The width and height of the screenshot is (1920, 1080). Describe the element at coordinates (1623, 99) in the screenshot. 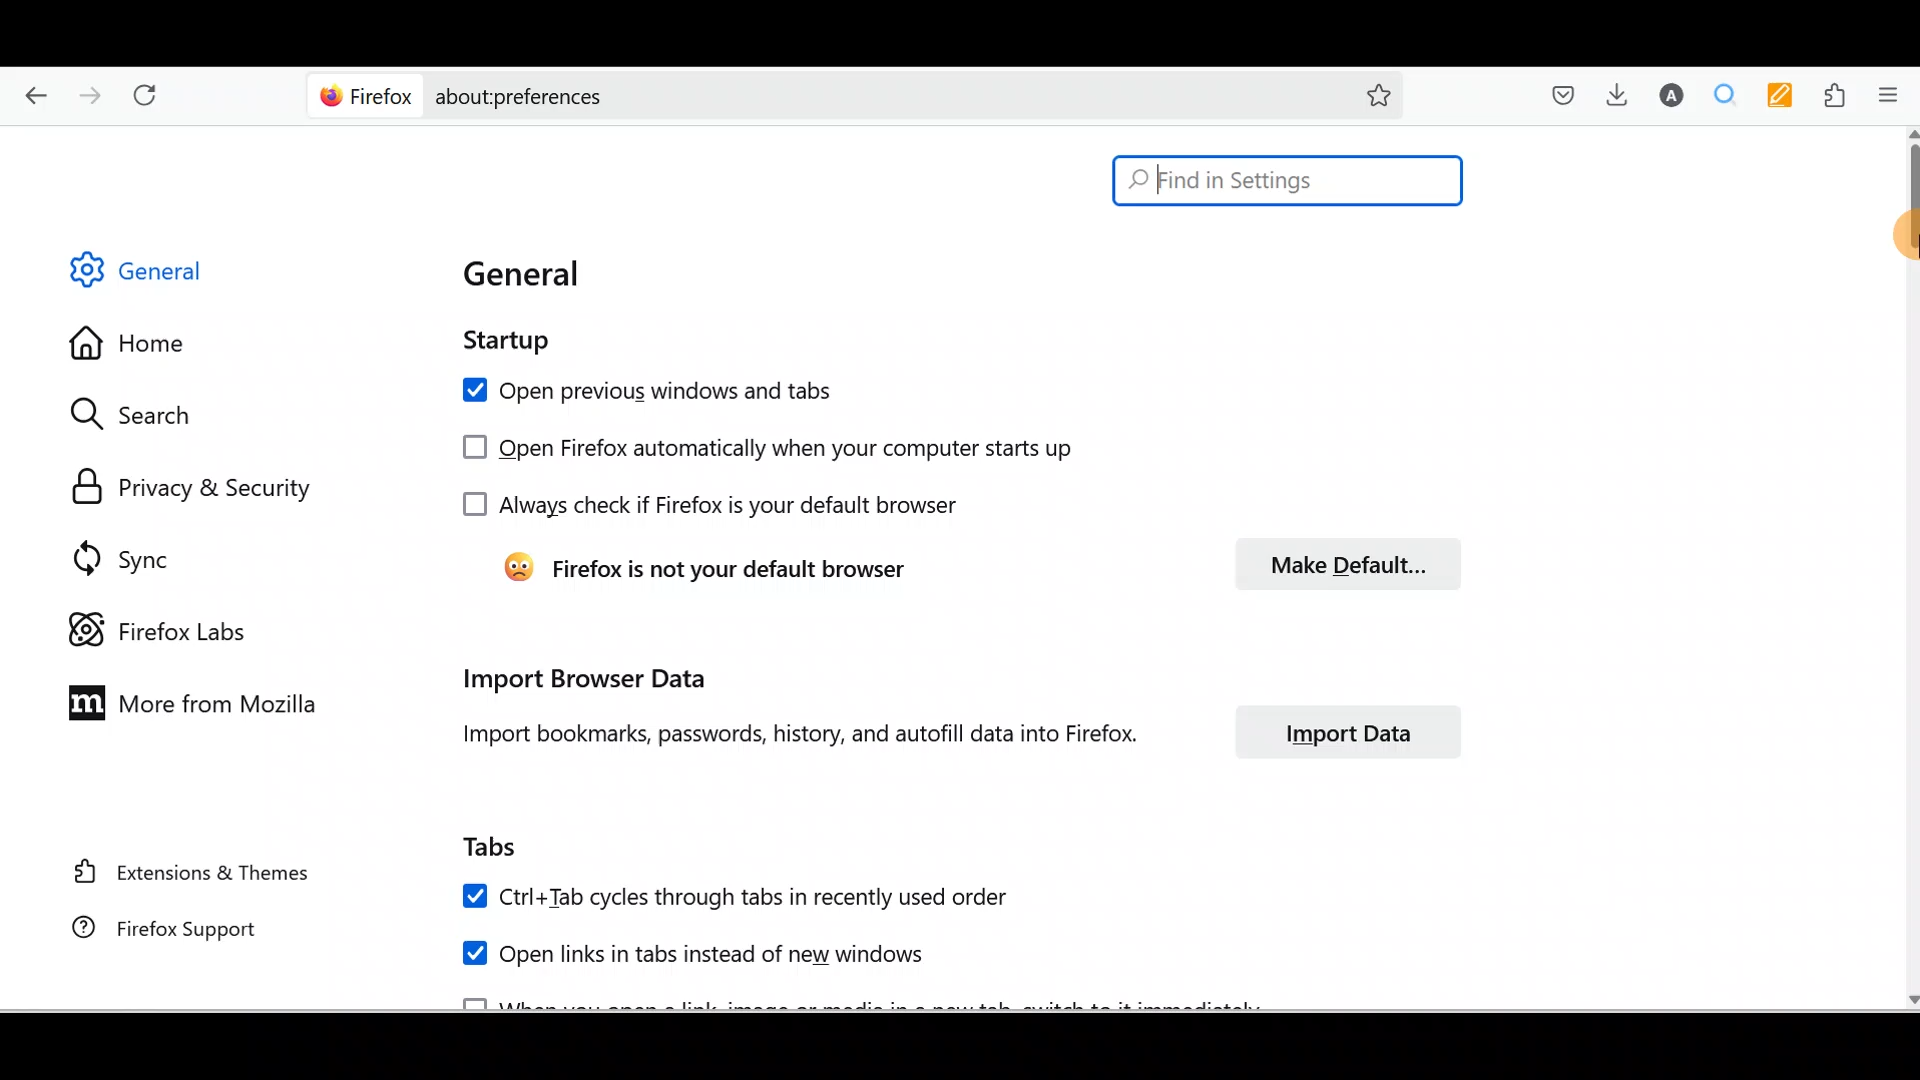

I see `Downloads` at that location.